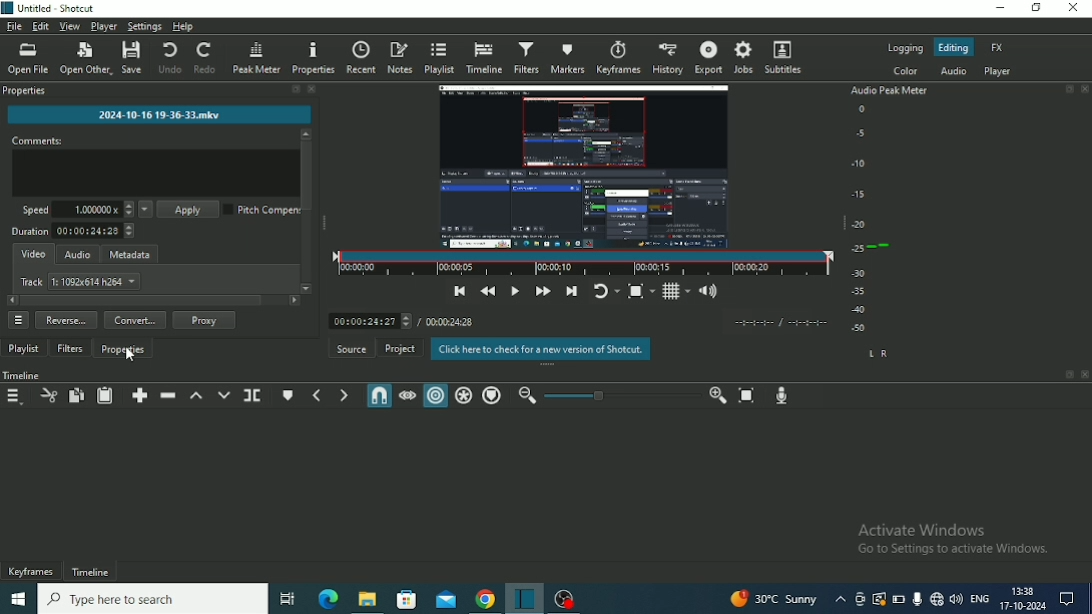 The height and width of the screenshot is (614, 1092). I want to click on Markers, so click(567, 58).